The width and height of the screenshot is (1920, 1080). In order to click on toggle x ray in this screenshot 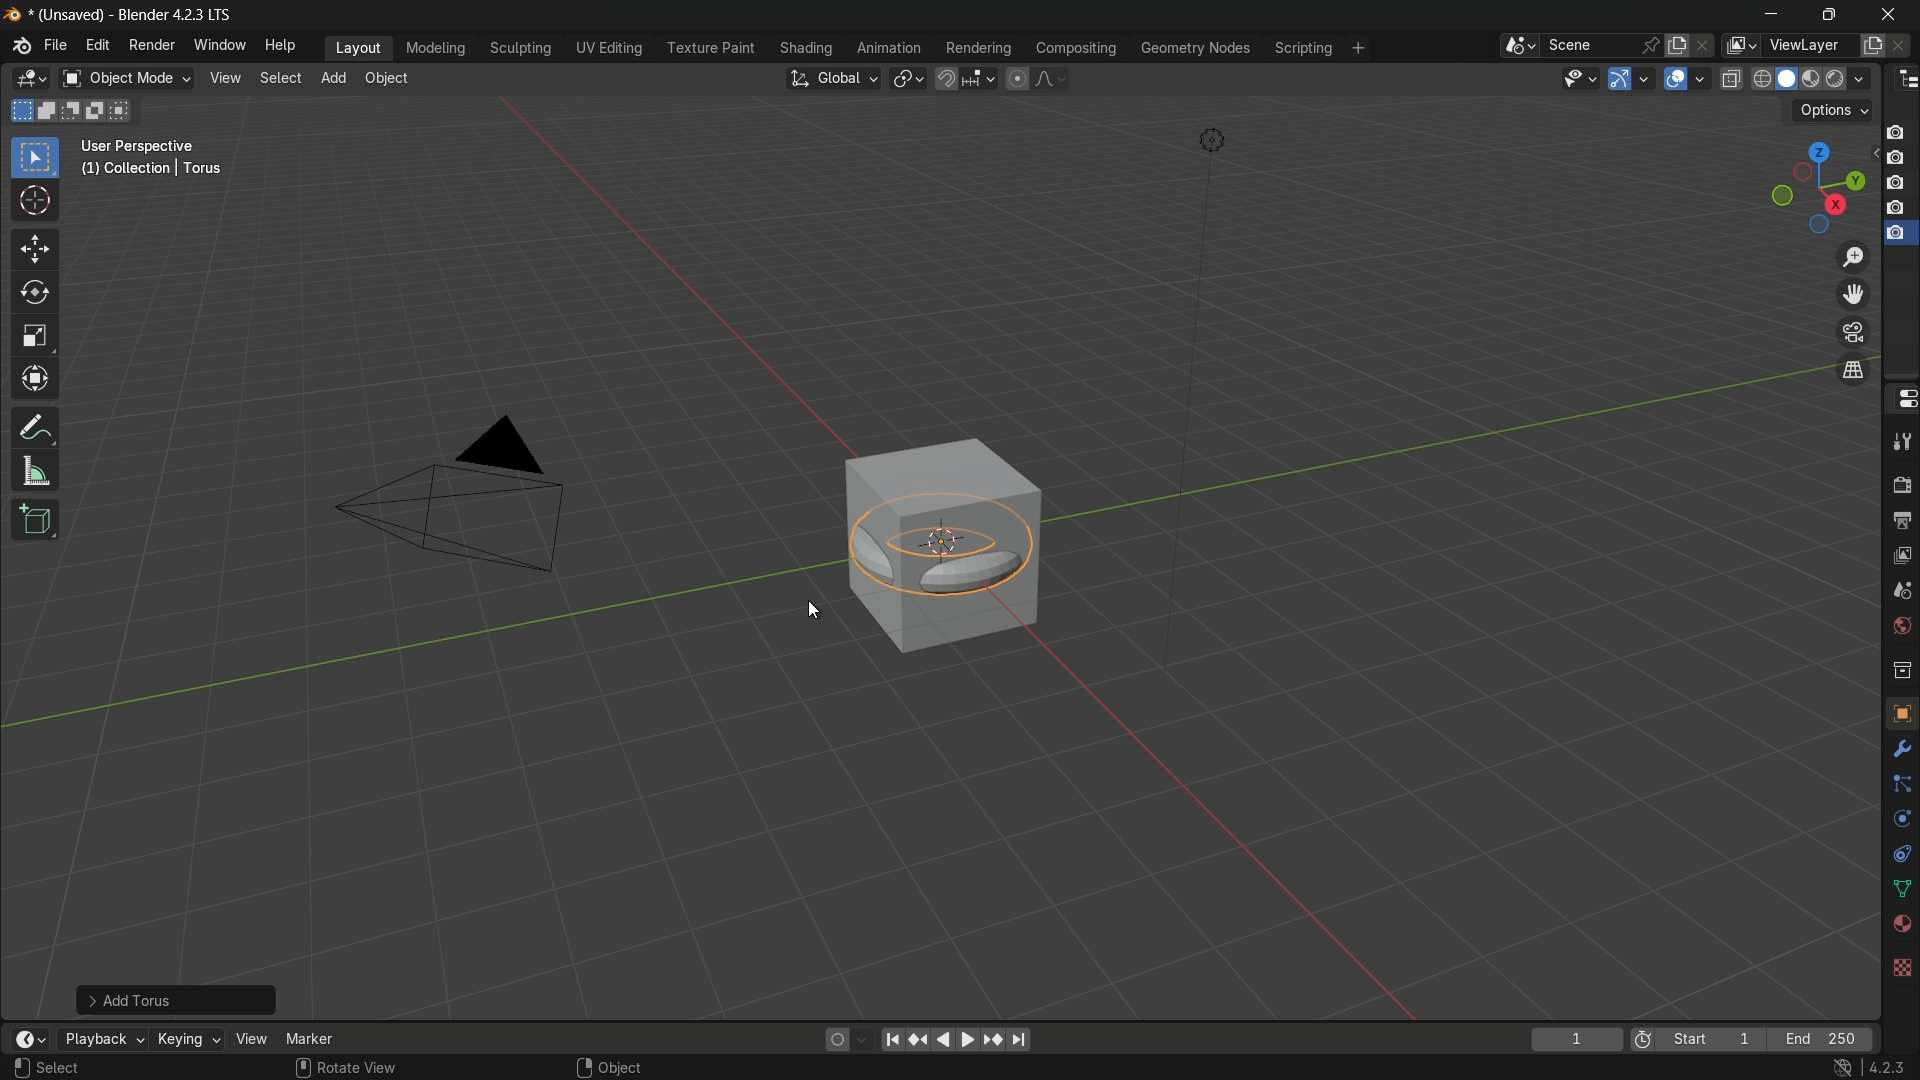, I will do `click(1731, 78)`.